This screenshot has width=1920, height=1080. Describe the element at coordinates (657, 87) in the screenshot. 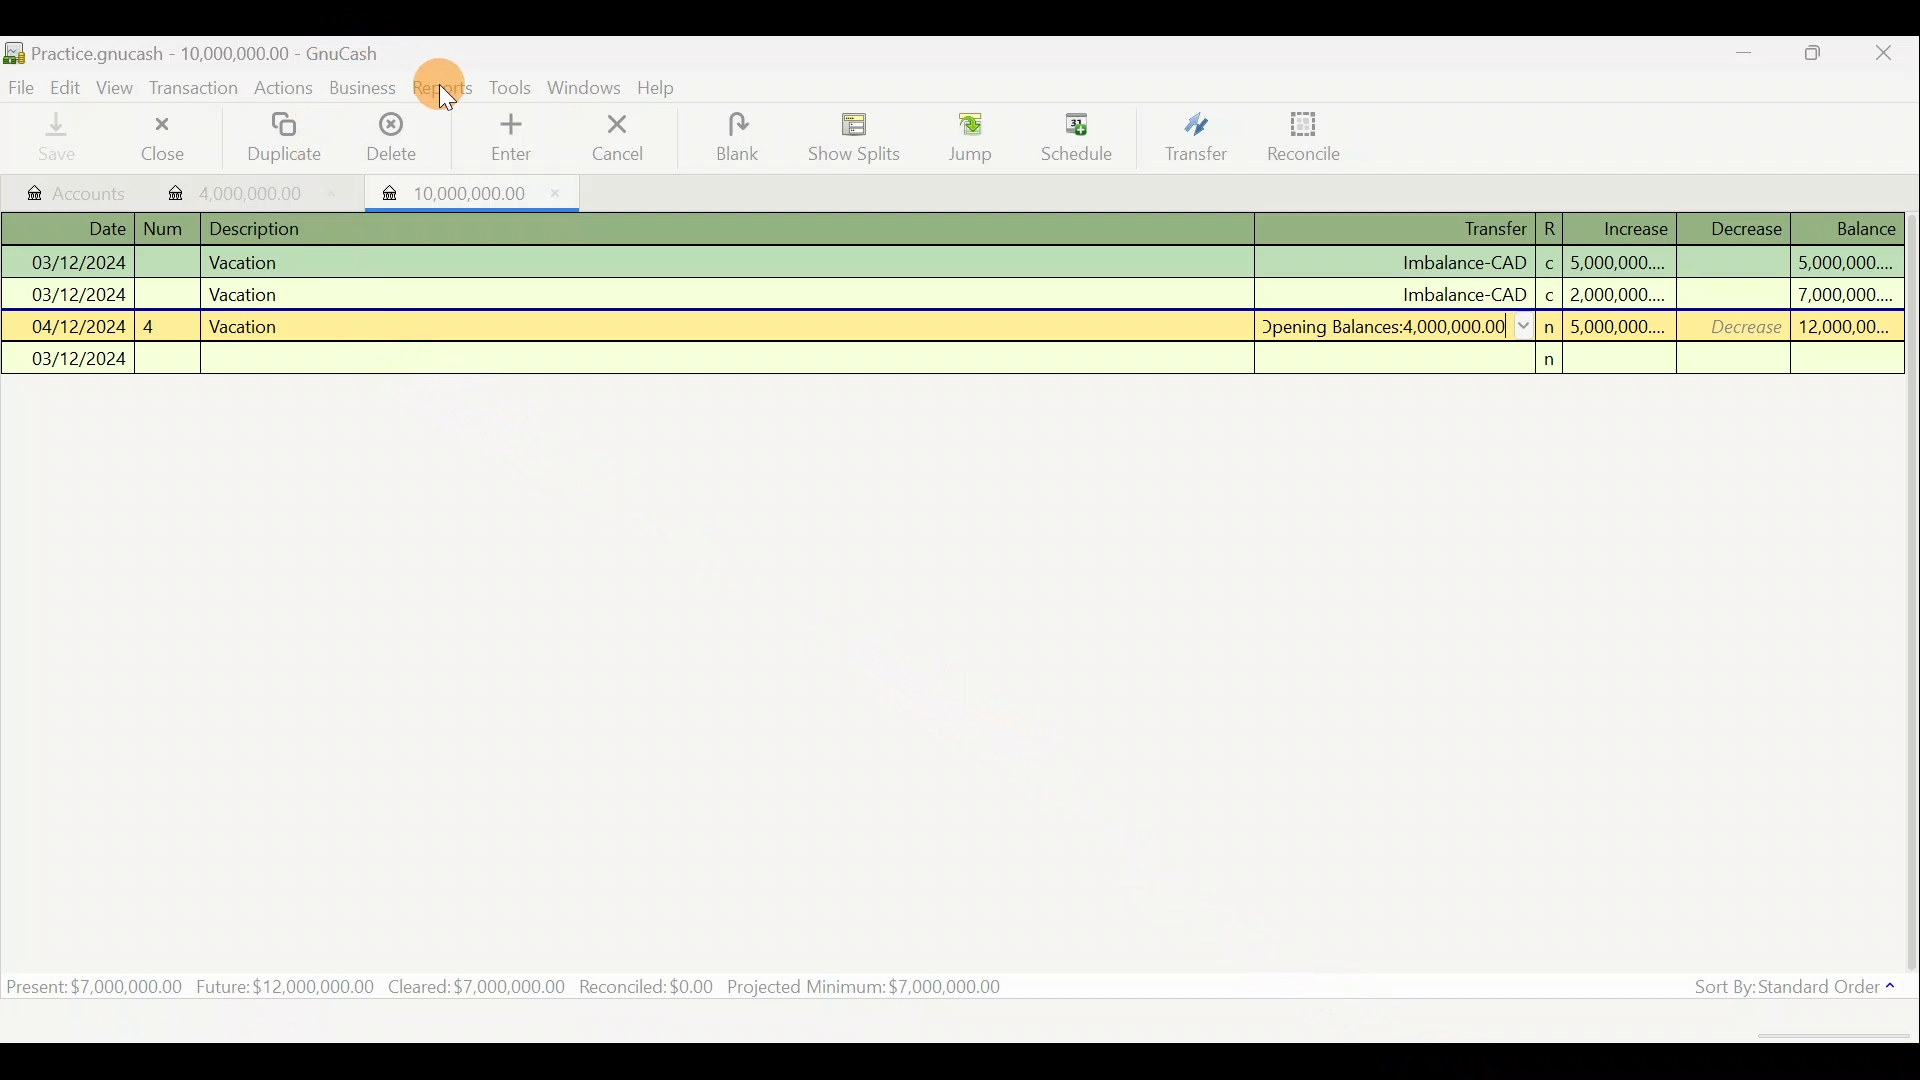

I see `Help` at that location.